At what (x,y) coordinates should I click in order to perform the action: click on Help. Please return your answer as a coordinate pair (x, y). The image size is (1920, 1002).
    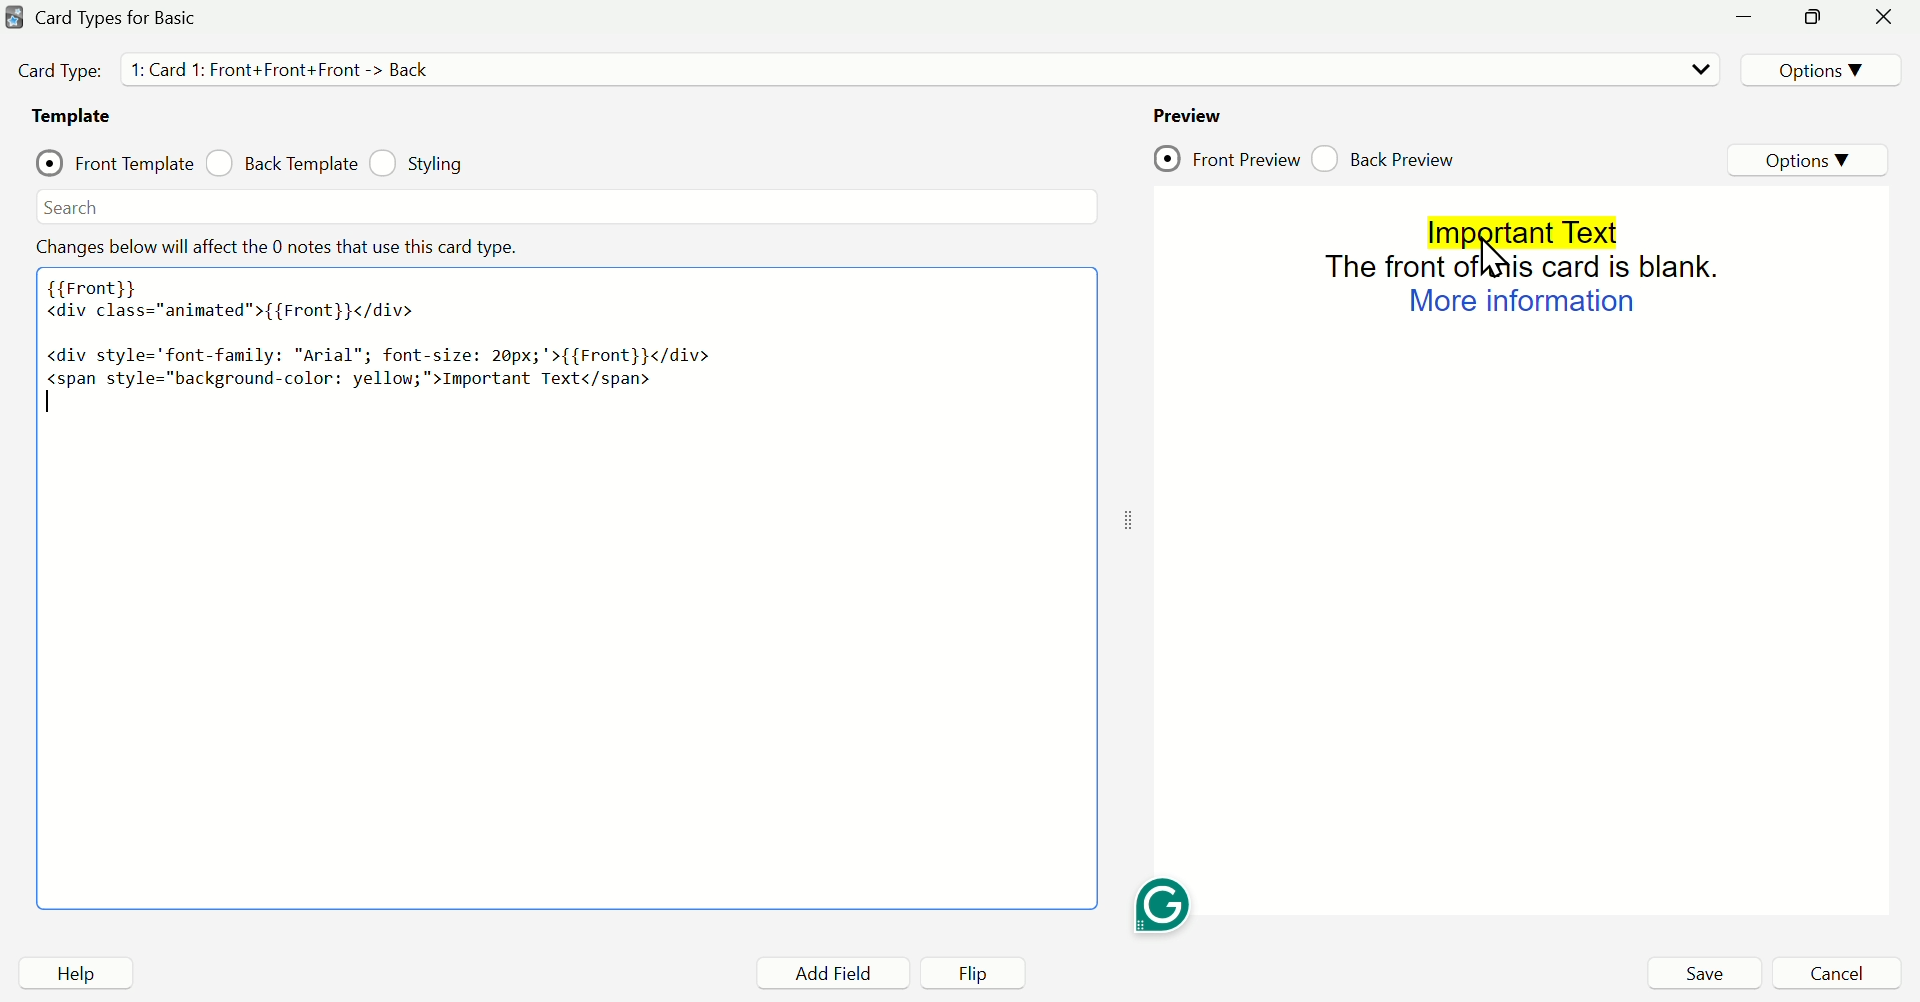
    Looking at the image, I should click on (75, 972).